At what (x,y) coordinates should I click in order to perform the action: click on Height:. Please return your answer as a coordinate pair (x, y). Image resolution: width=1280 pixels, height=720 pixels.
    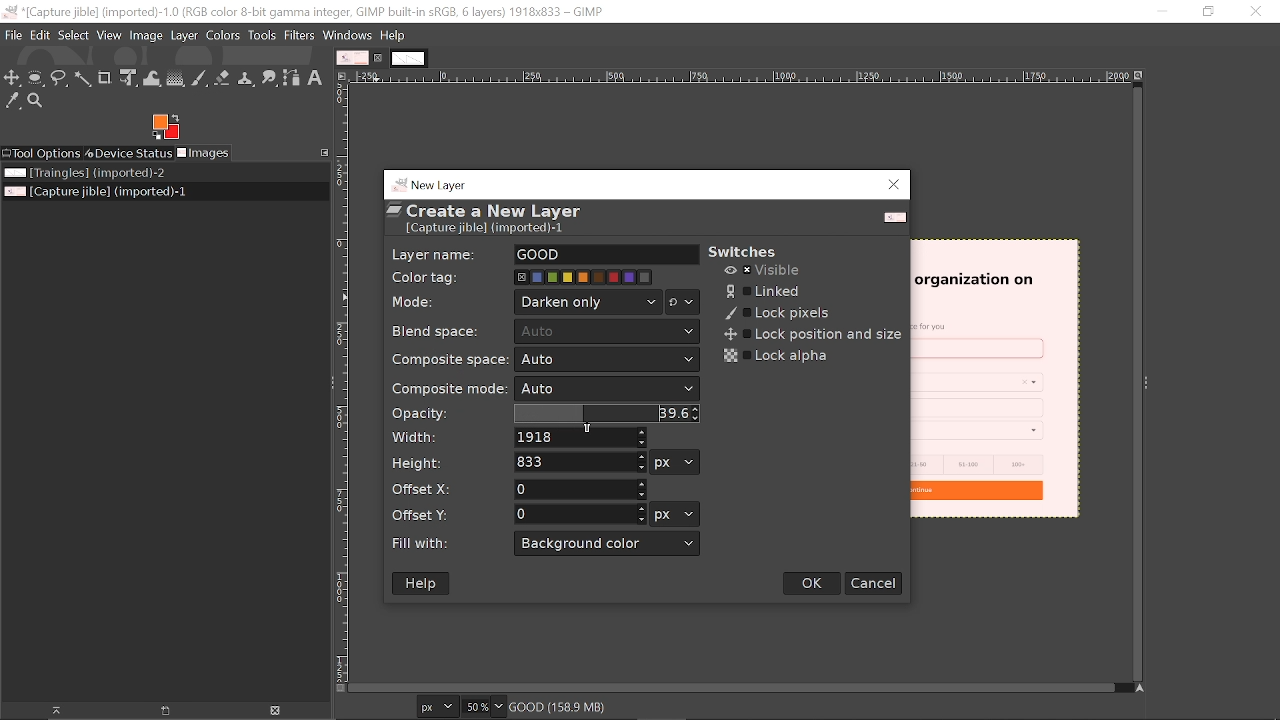
    Looking at the image, I should click on (417, 462).